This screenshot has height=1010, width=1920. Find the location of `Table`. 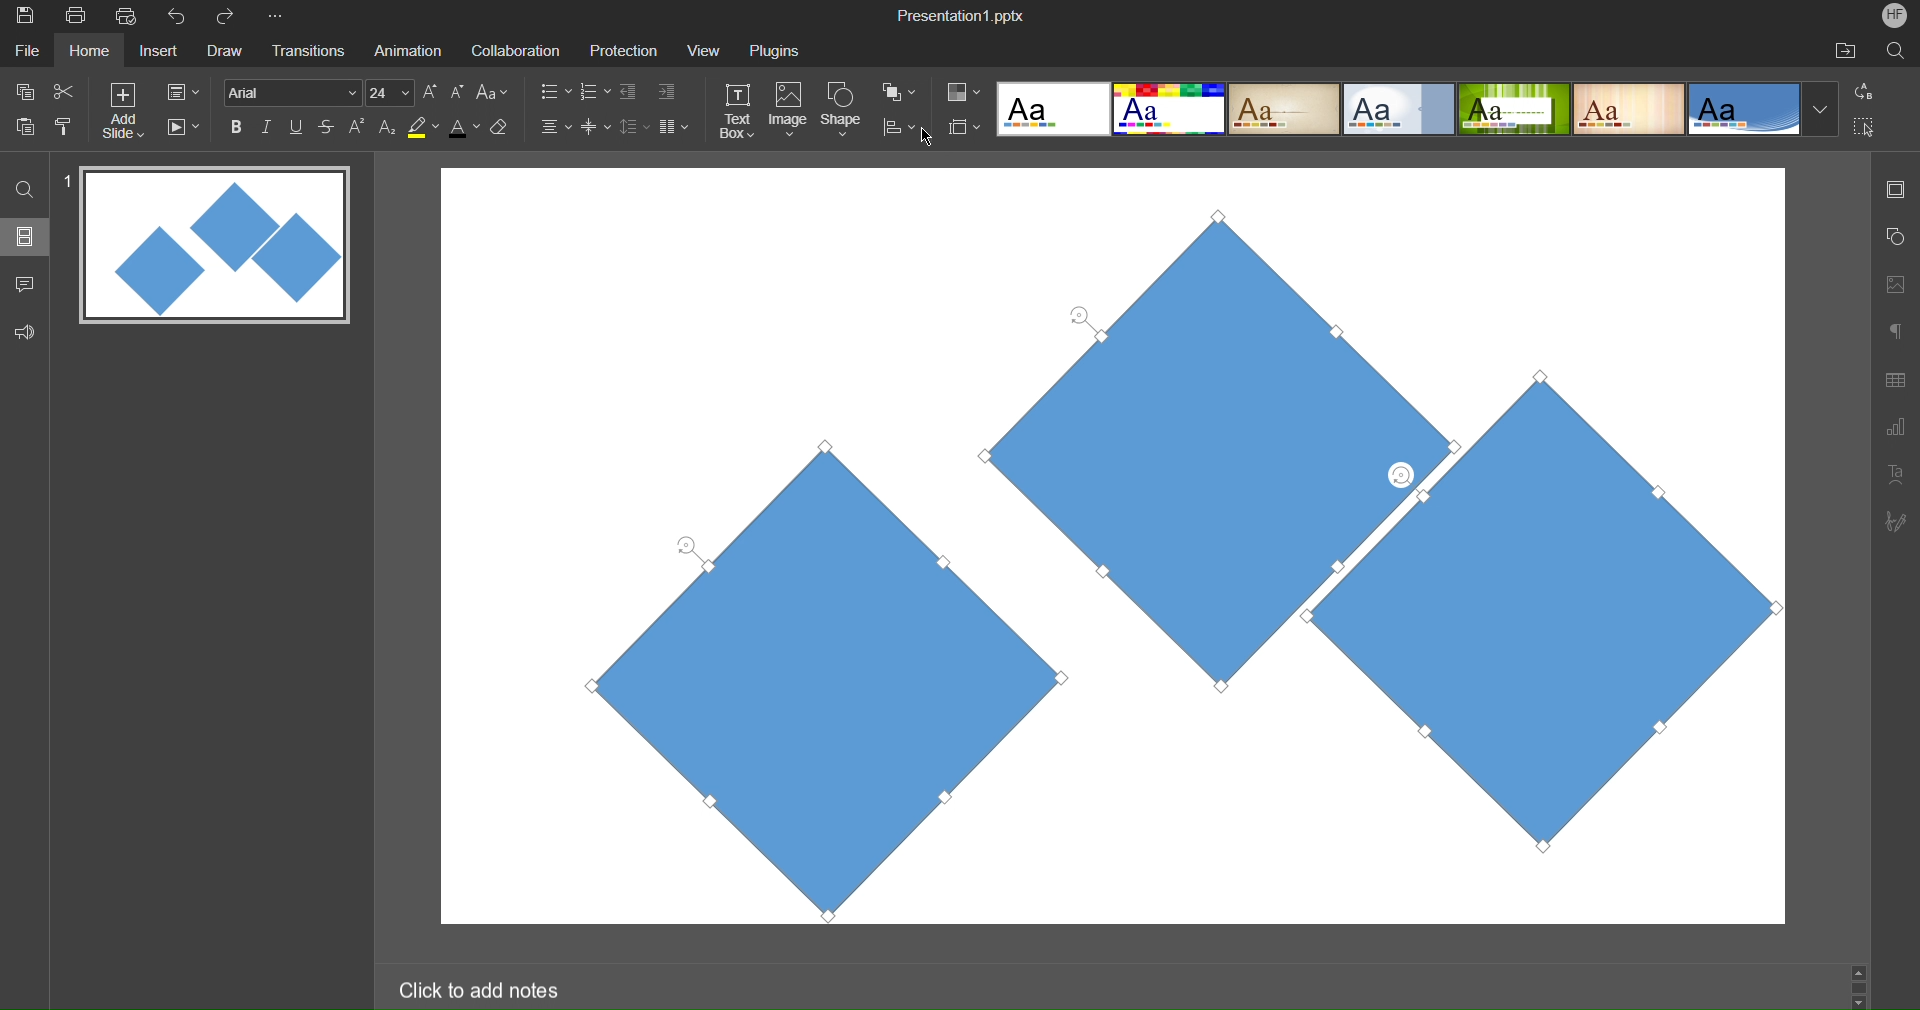

Table is located at coordinates (1896, 379).